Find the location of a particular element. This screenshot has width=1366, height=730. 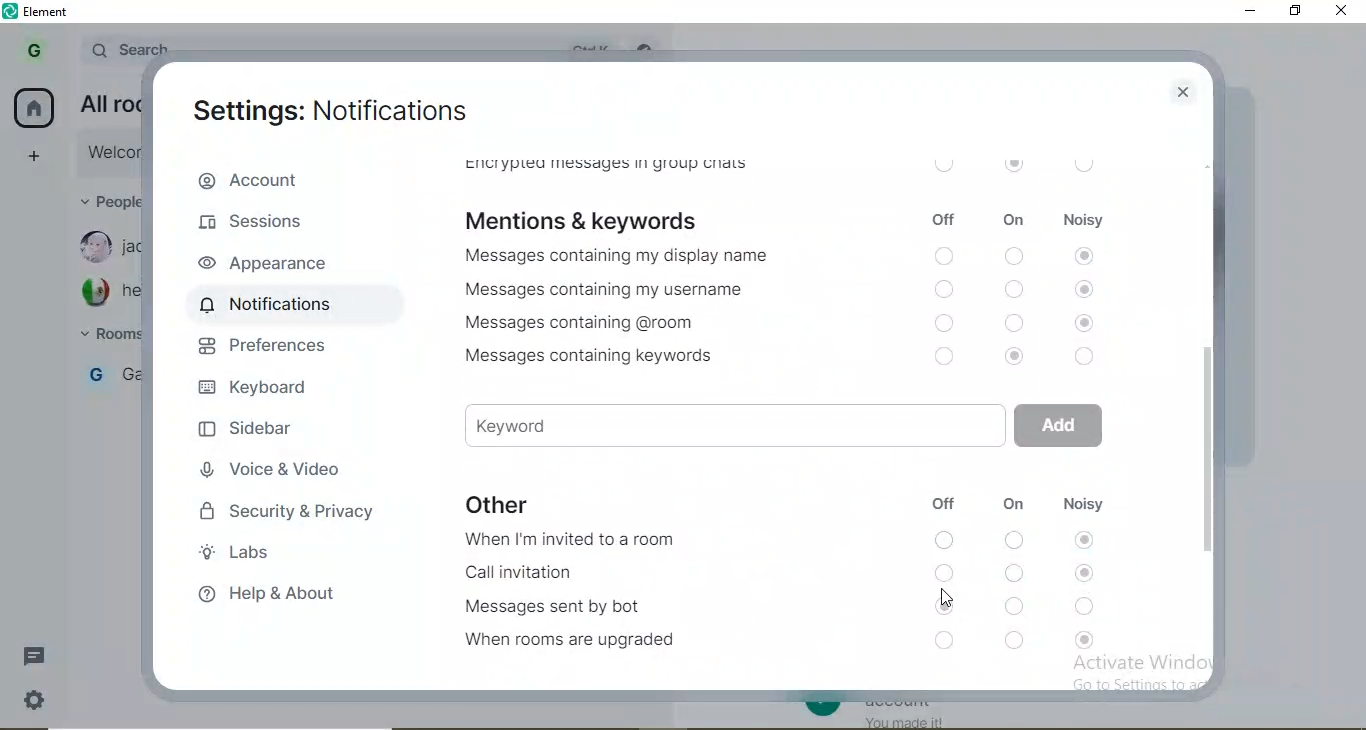

profile image is located at coordinates (94, 246).